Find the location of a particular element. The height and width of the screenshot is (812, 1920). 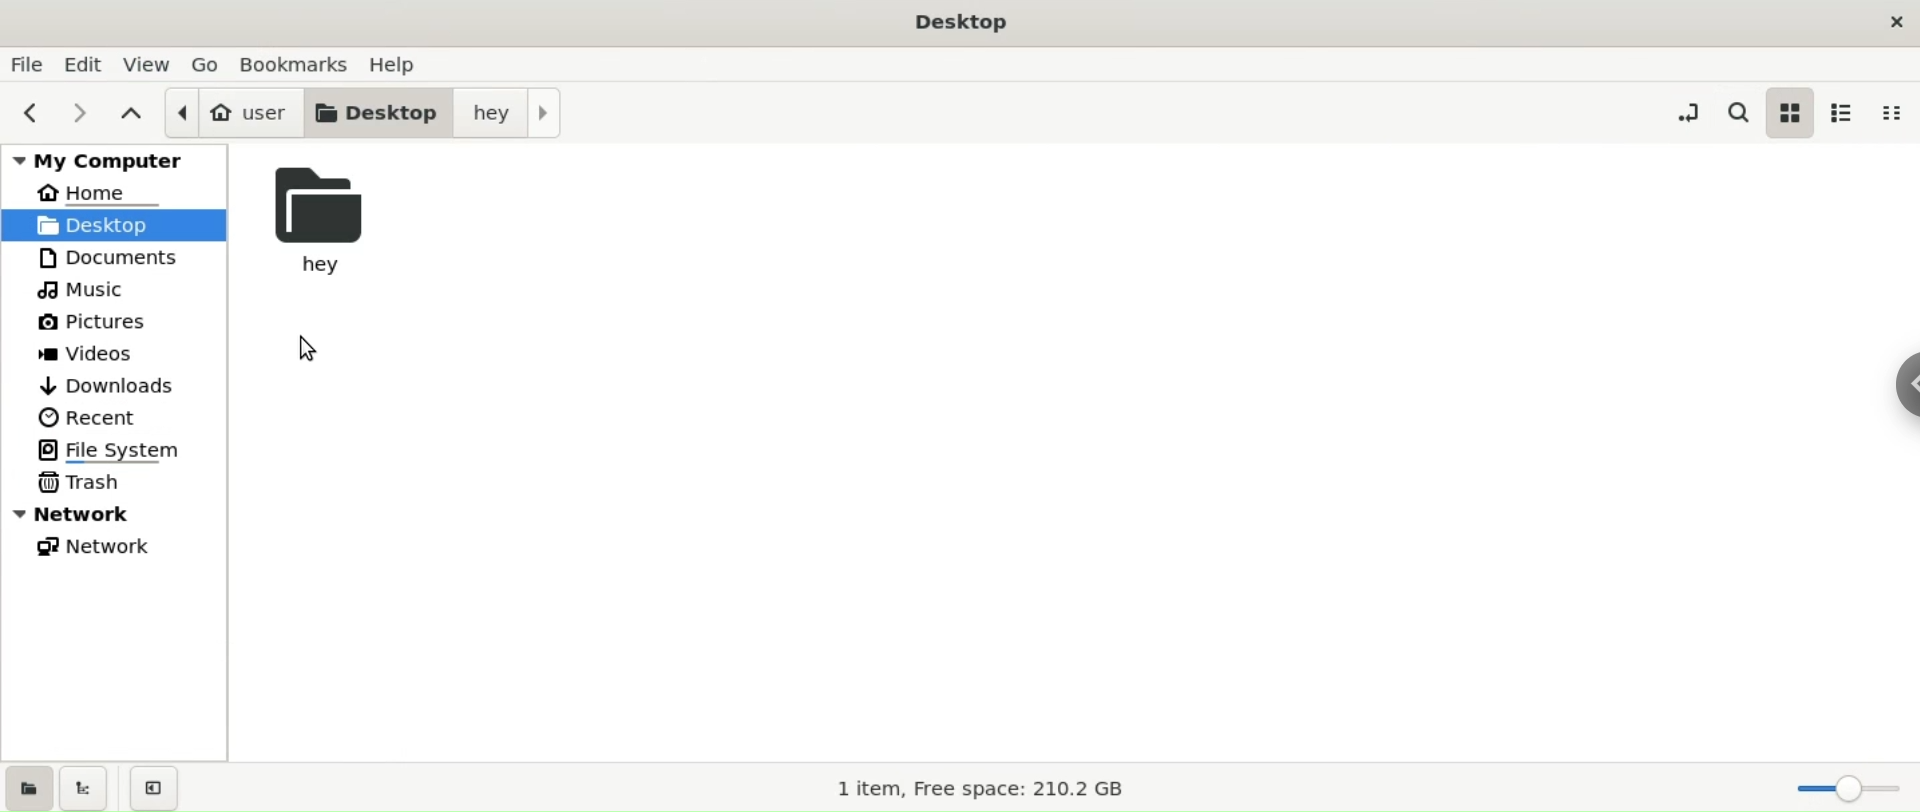

close sidebars is located at coordinates (160, 788).